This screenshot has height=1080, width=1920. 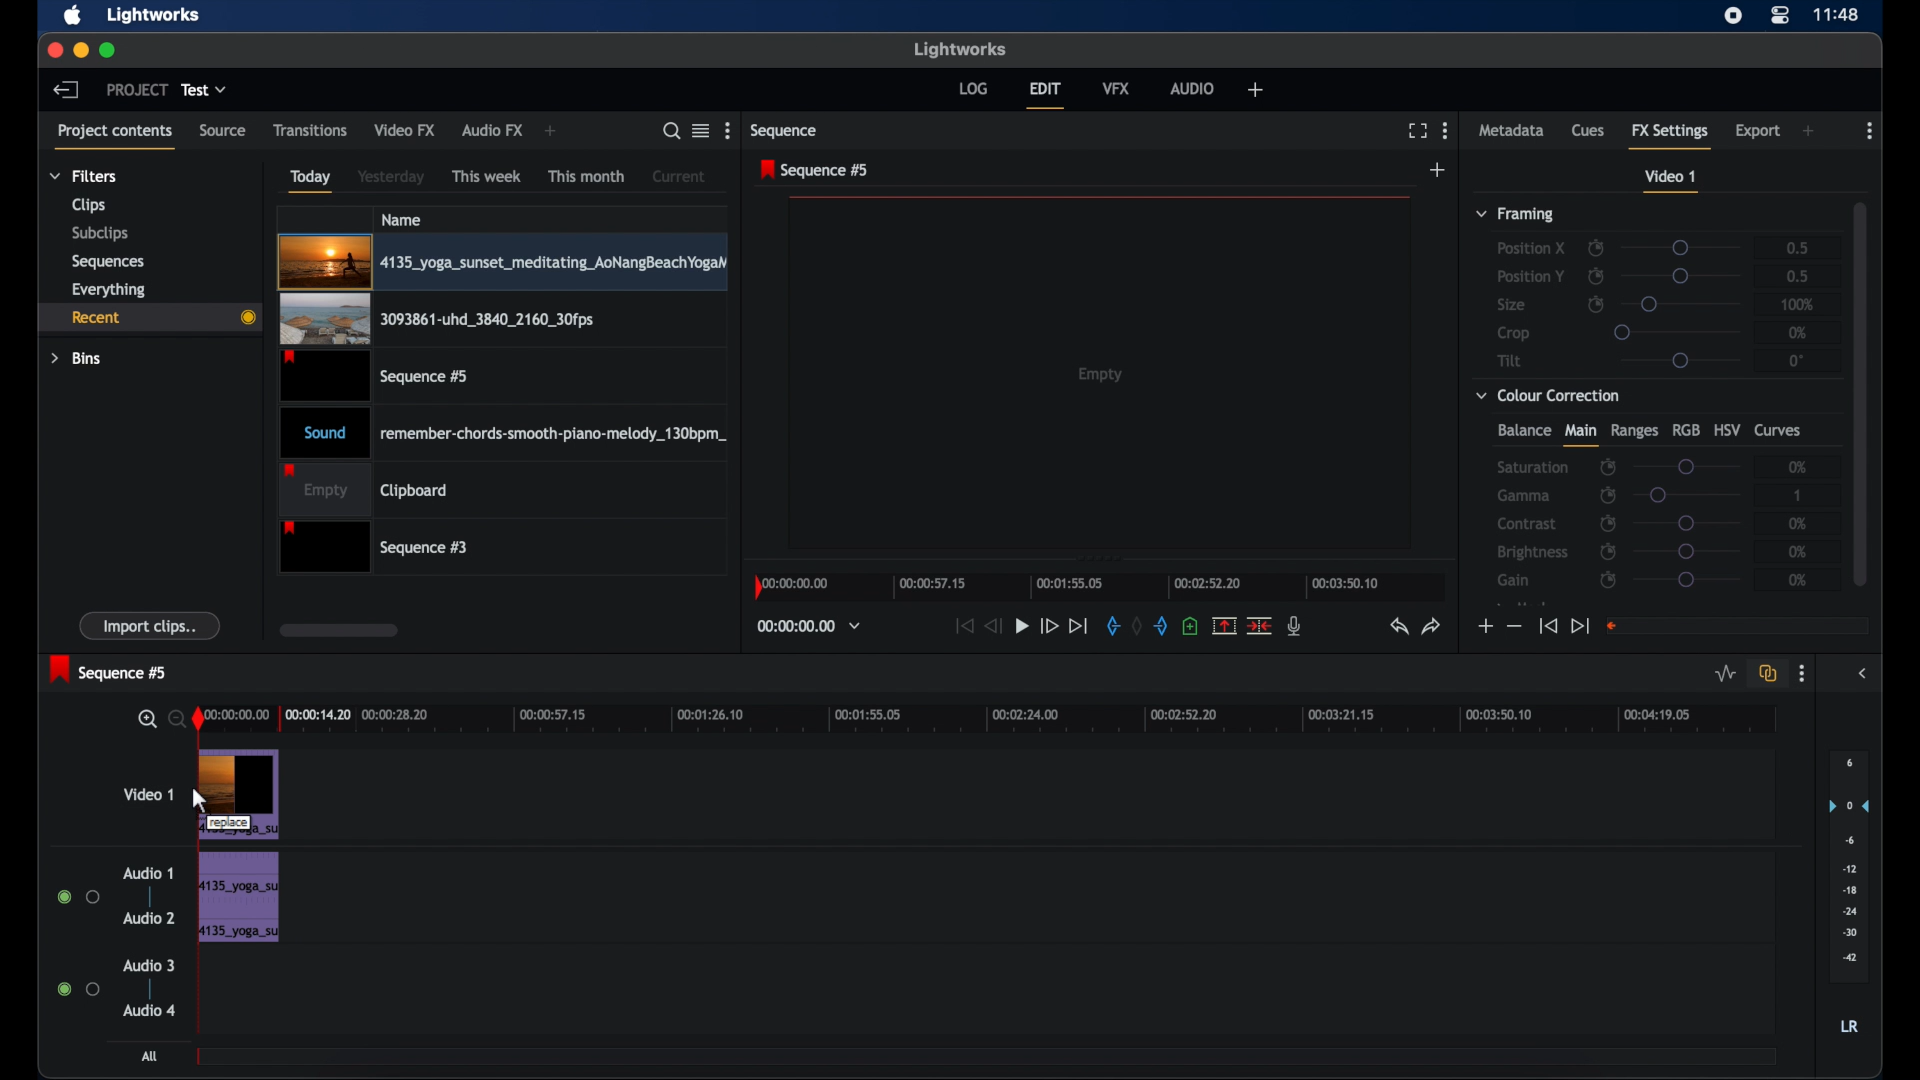 I want to click on minimize, so click(x=77, y=50).